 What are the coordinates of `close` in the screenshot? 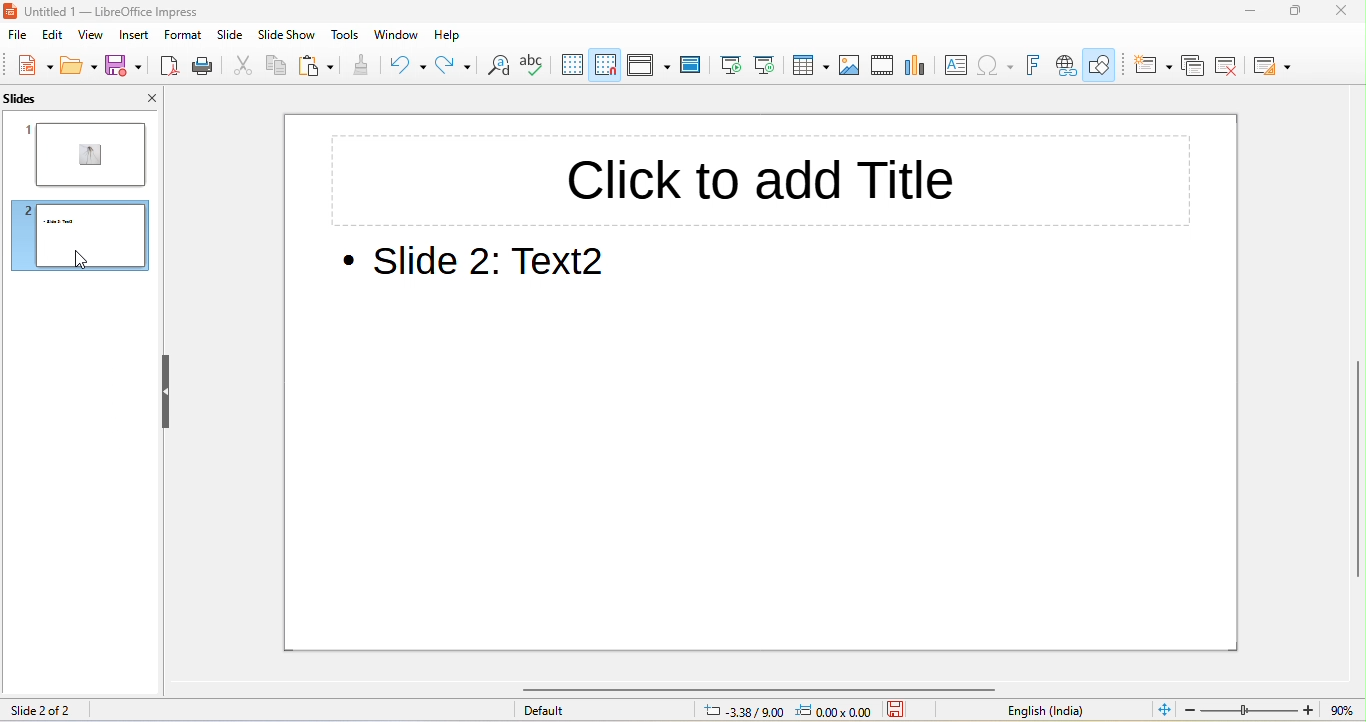 It's located at (1340, 12).